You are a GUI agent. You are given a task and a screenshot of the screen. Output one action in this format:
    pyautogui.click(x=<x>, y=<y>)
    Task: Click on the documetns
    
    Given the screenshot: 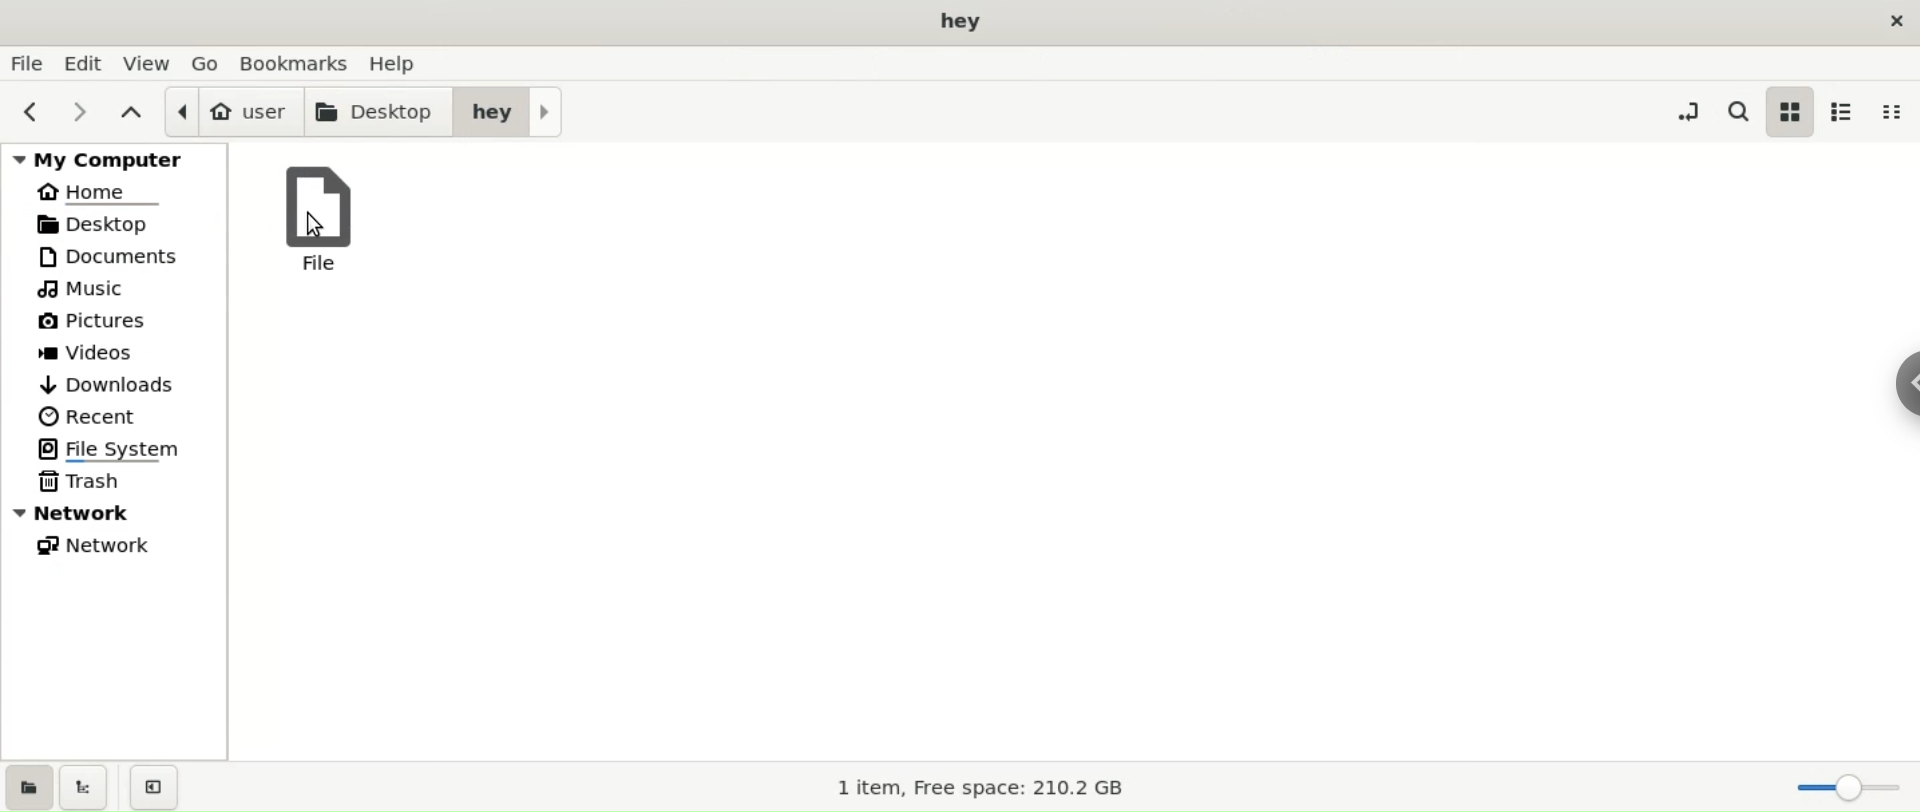 What is the action you would take?
    pyautogui.click(x=114, y=259)
    